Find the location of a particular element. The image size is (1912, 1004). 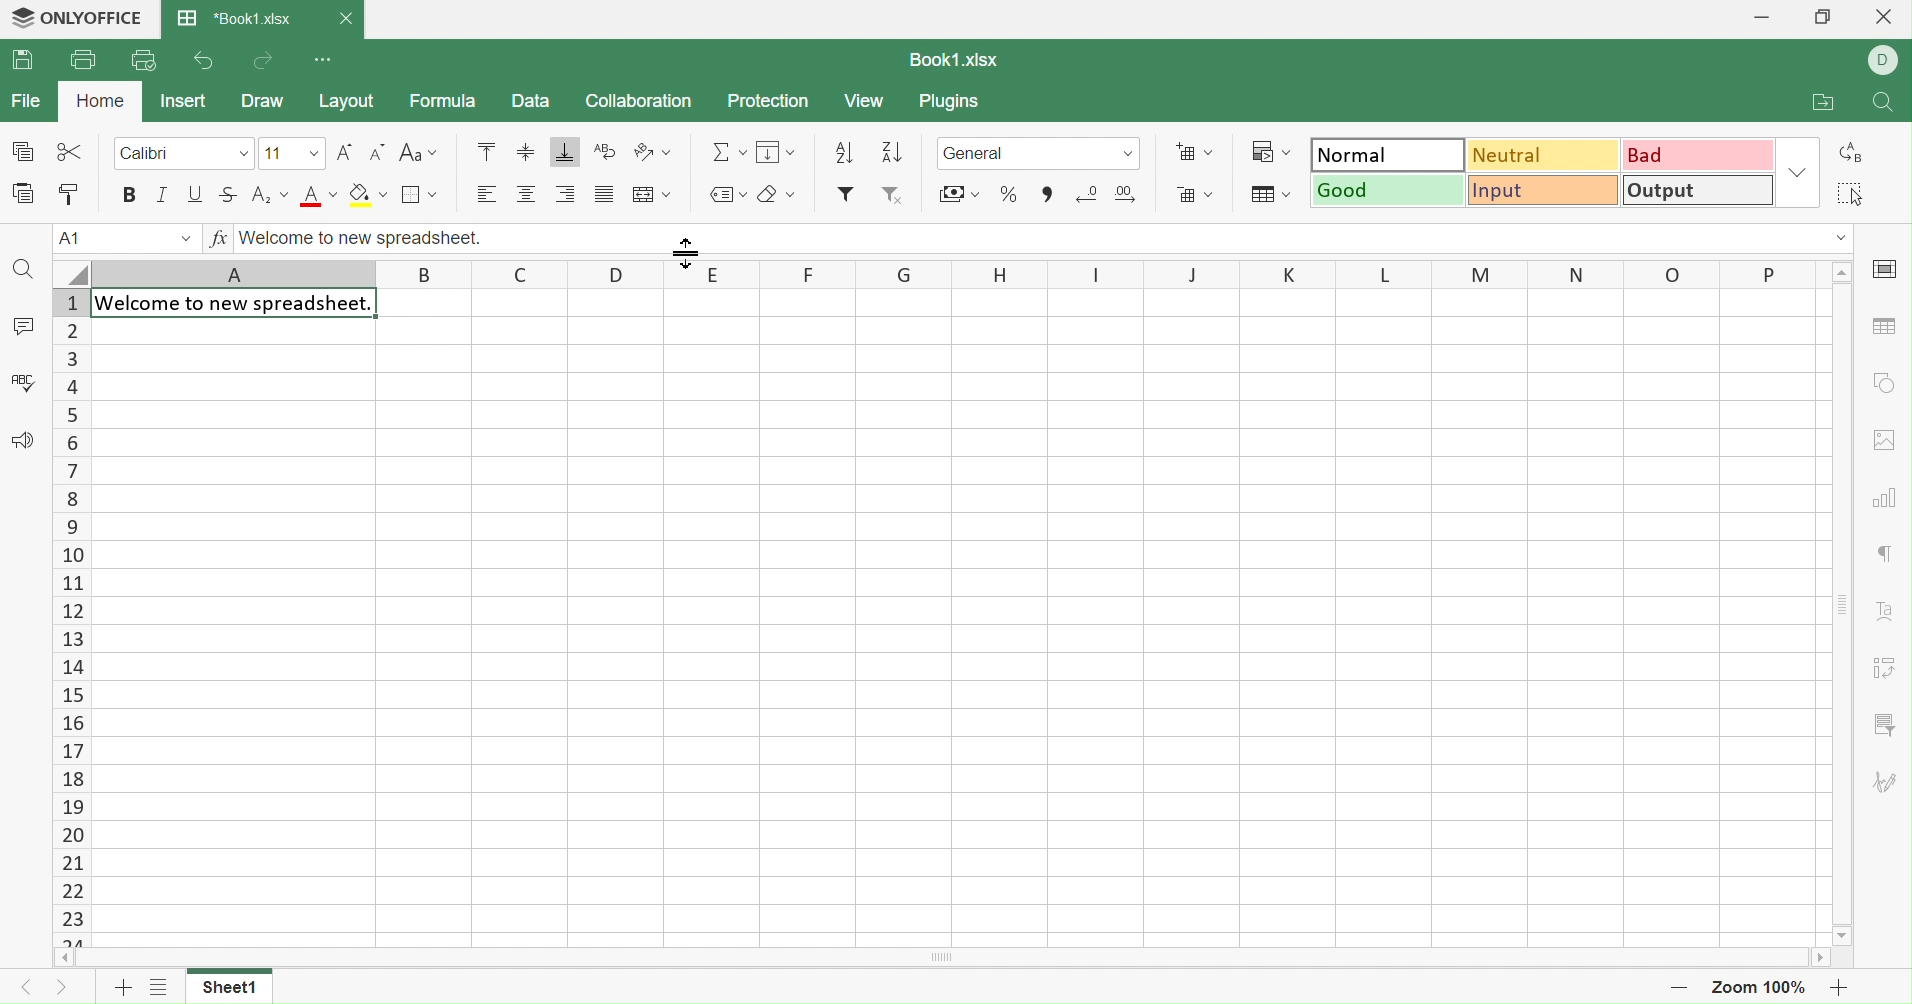

Add sheet is located at coordinates (121, 990).